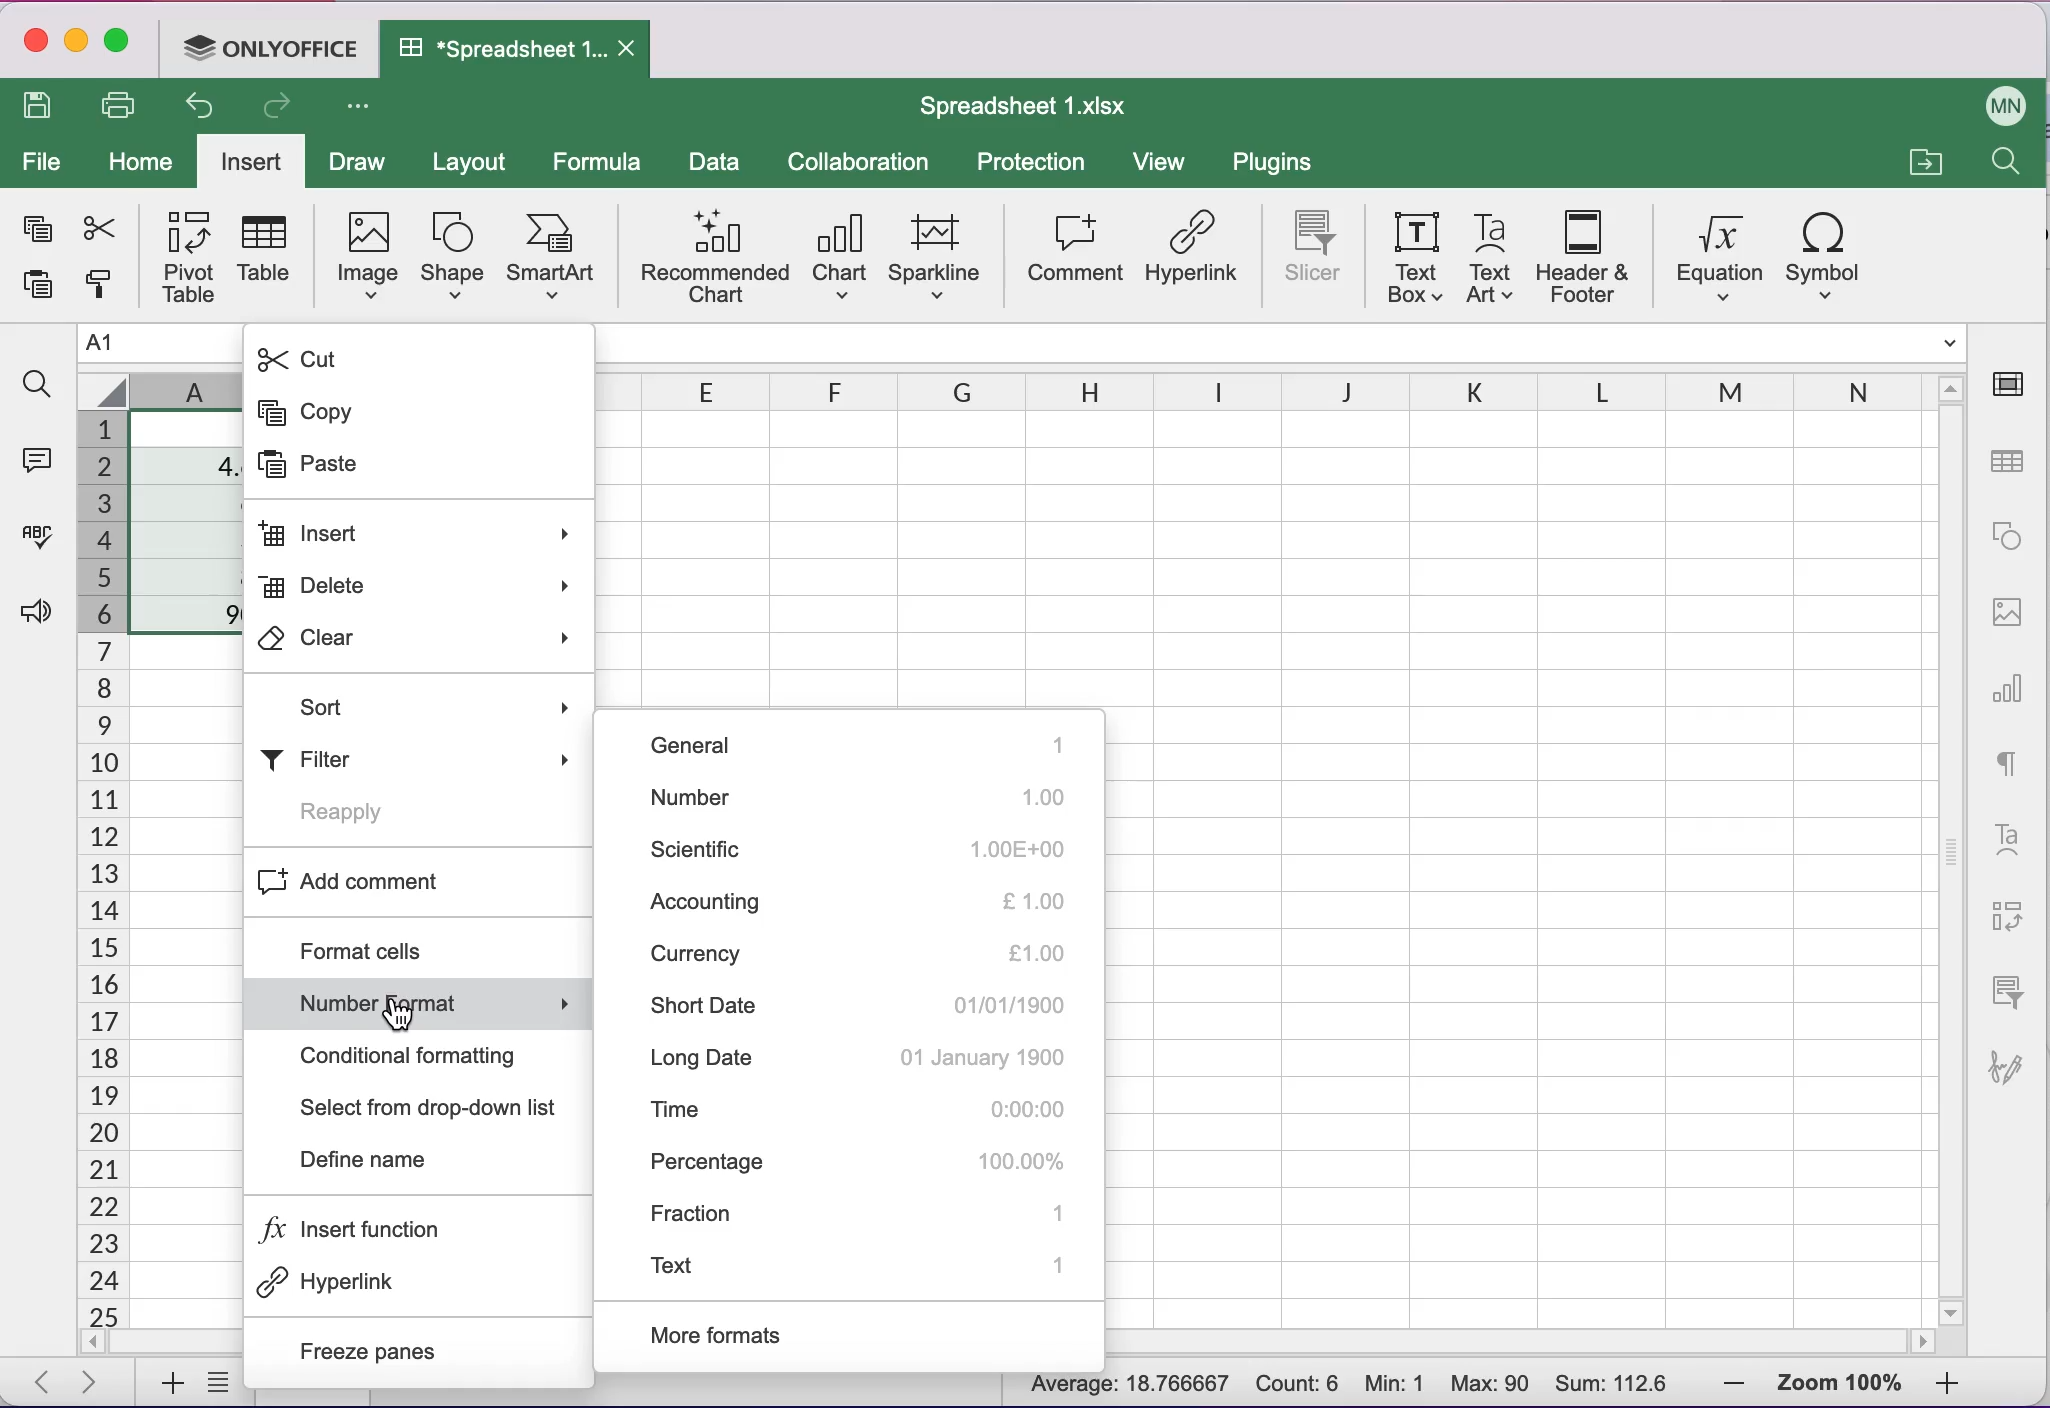  What do you see at coordinates (163, 1381) in the screenshot?
I see `add sheets` at bounding box center [163, 1381].